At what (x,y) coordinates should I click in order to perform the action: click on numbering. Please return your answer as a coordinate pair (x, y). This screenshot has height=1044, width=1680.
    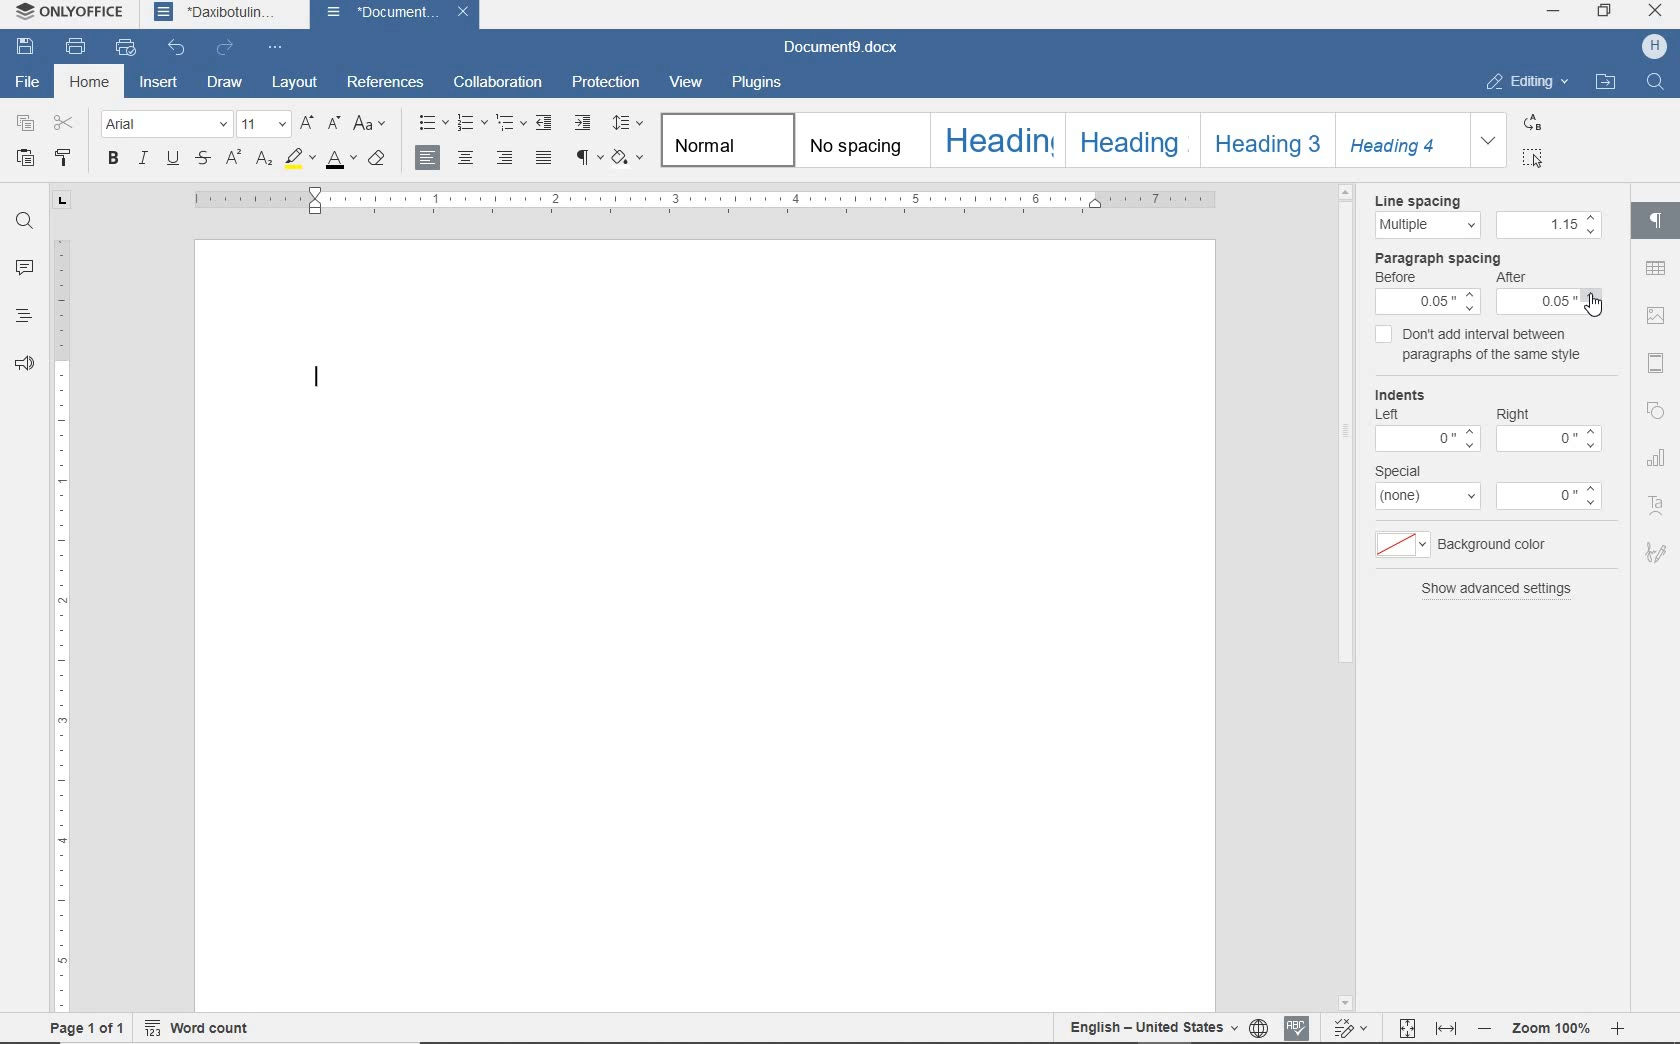
    Looking at the image, I should click on (474, 124).